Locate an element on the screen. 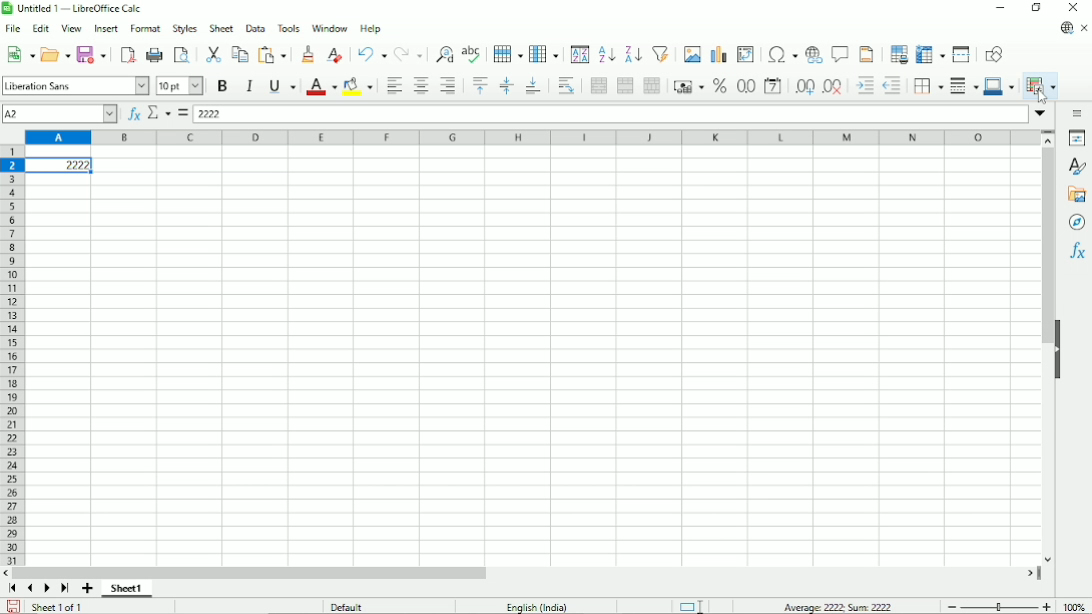  Standard selection is located at coordinates (690, 605).